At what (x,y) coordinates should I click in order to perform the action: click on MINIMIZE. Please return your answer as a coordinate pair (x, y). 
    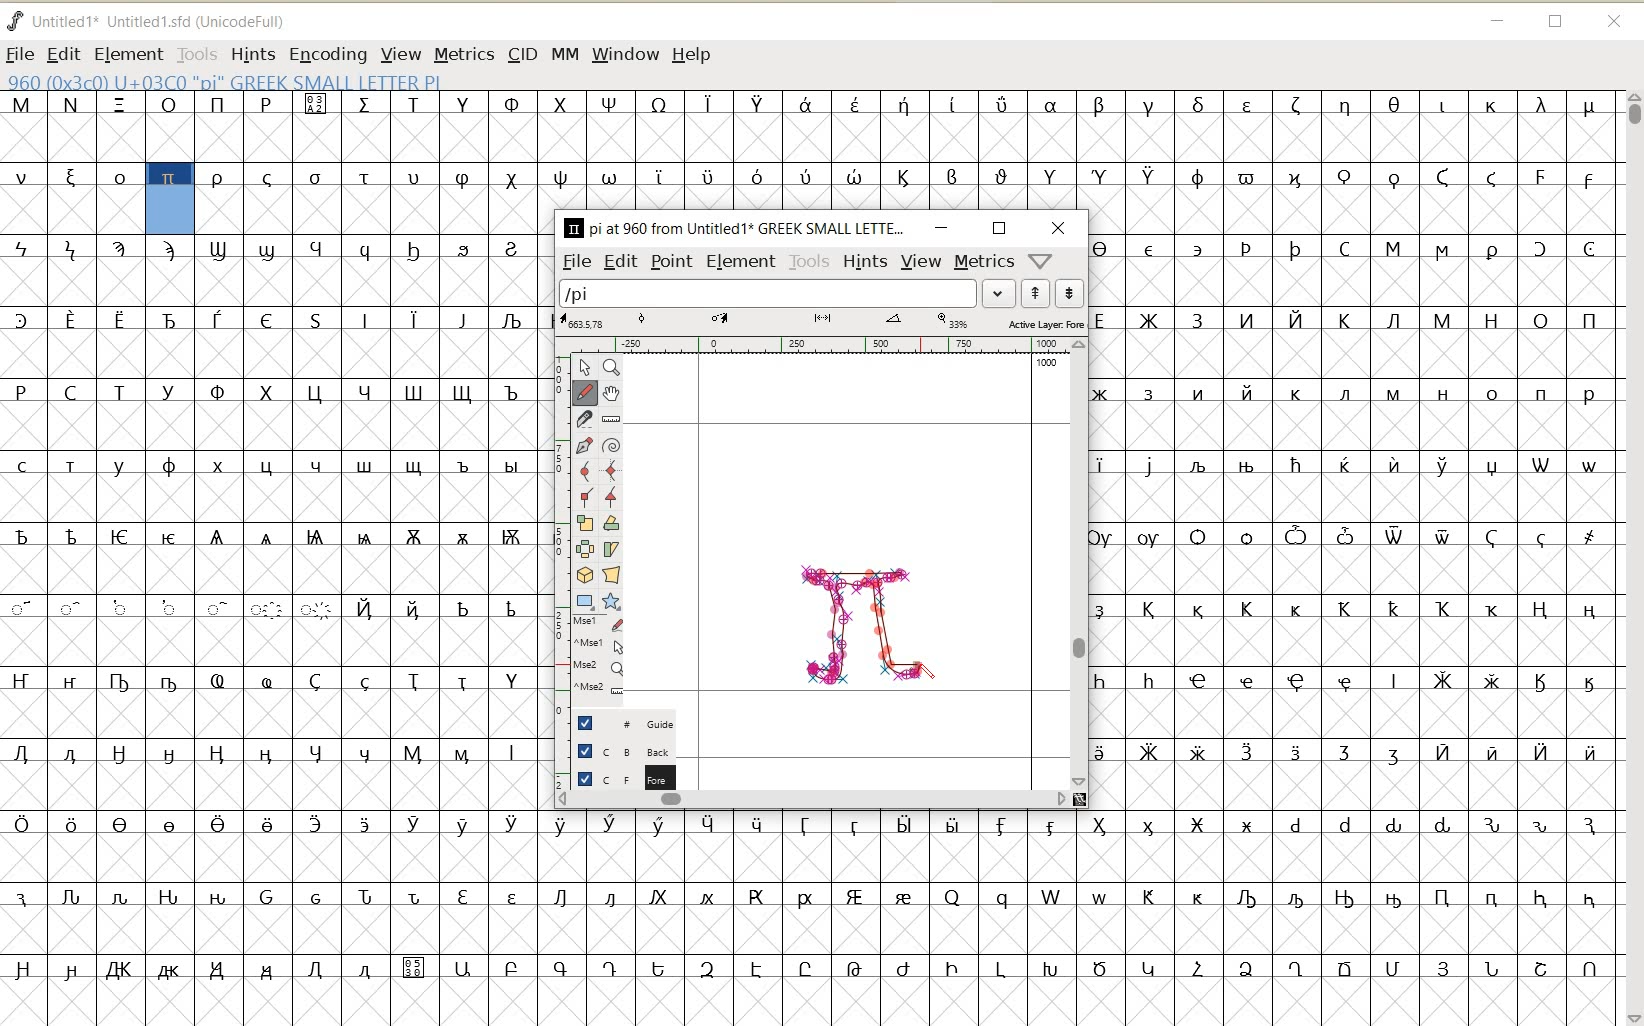
    Looking at the image, I should click on (940, 229).